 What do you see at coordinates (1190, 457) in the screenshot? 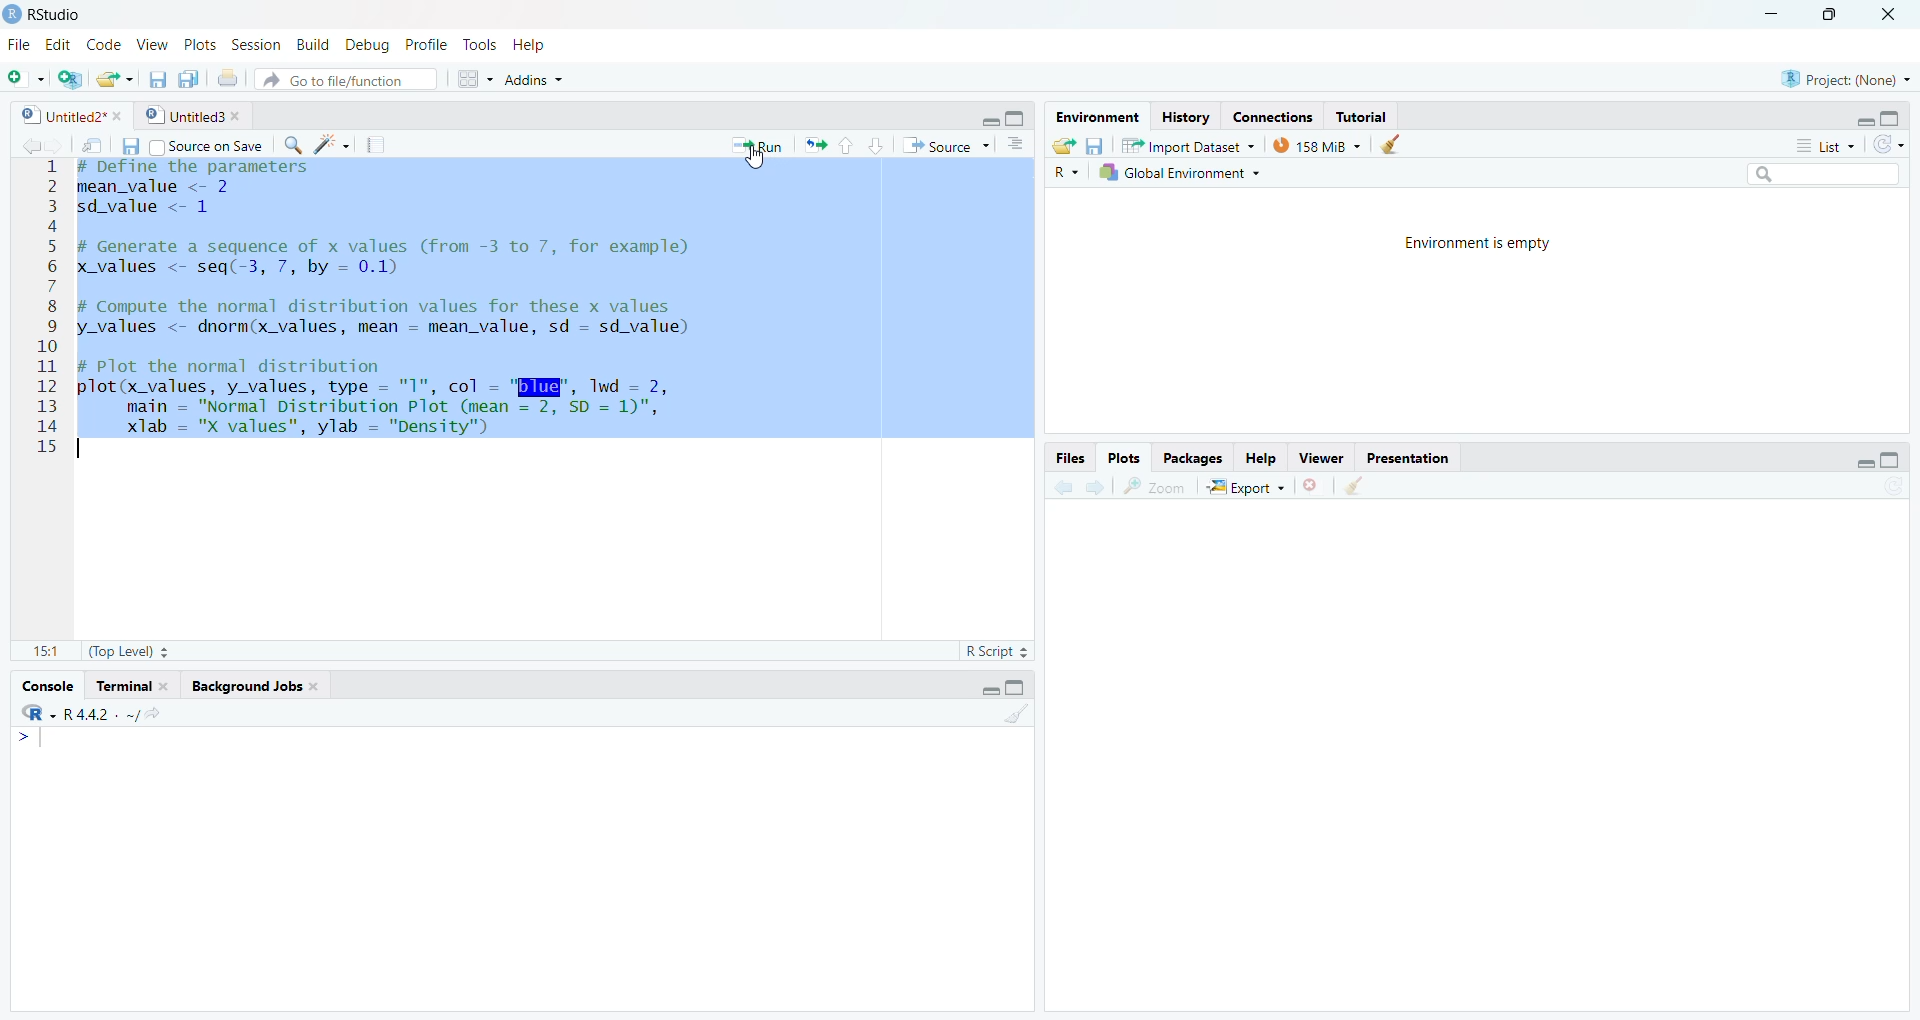
I see `Packages` at bounding box center [1190, 457].